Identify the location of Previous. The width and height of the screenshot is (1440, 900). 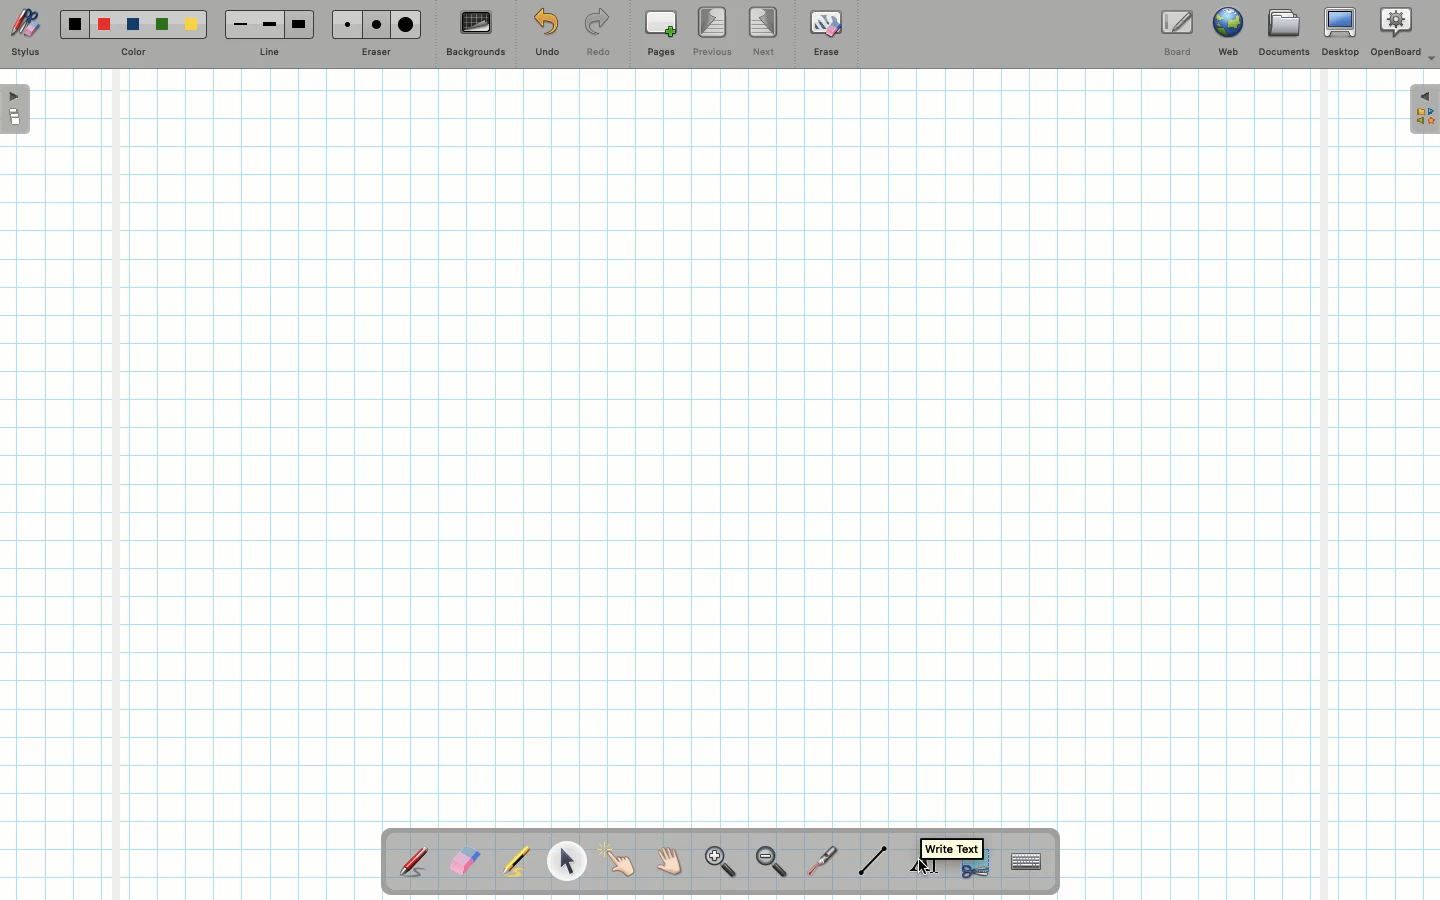
(714, 33).